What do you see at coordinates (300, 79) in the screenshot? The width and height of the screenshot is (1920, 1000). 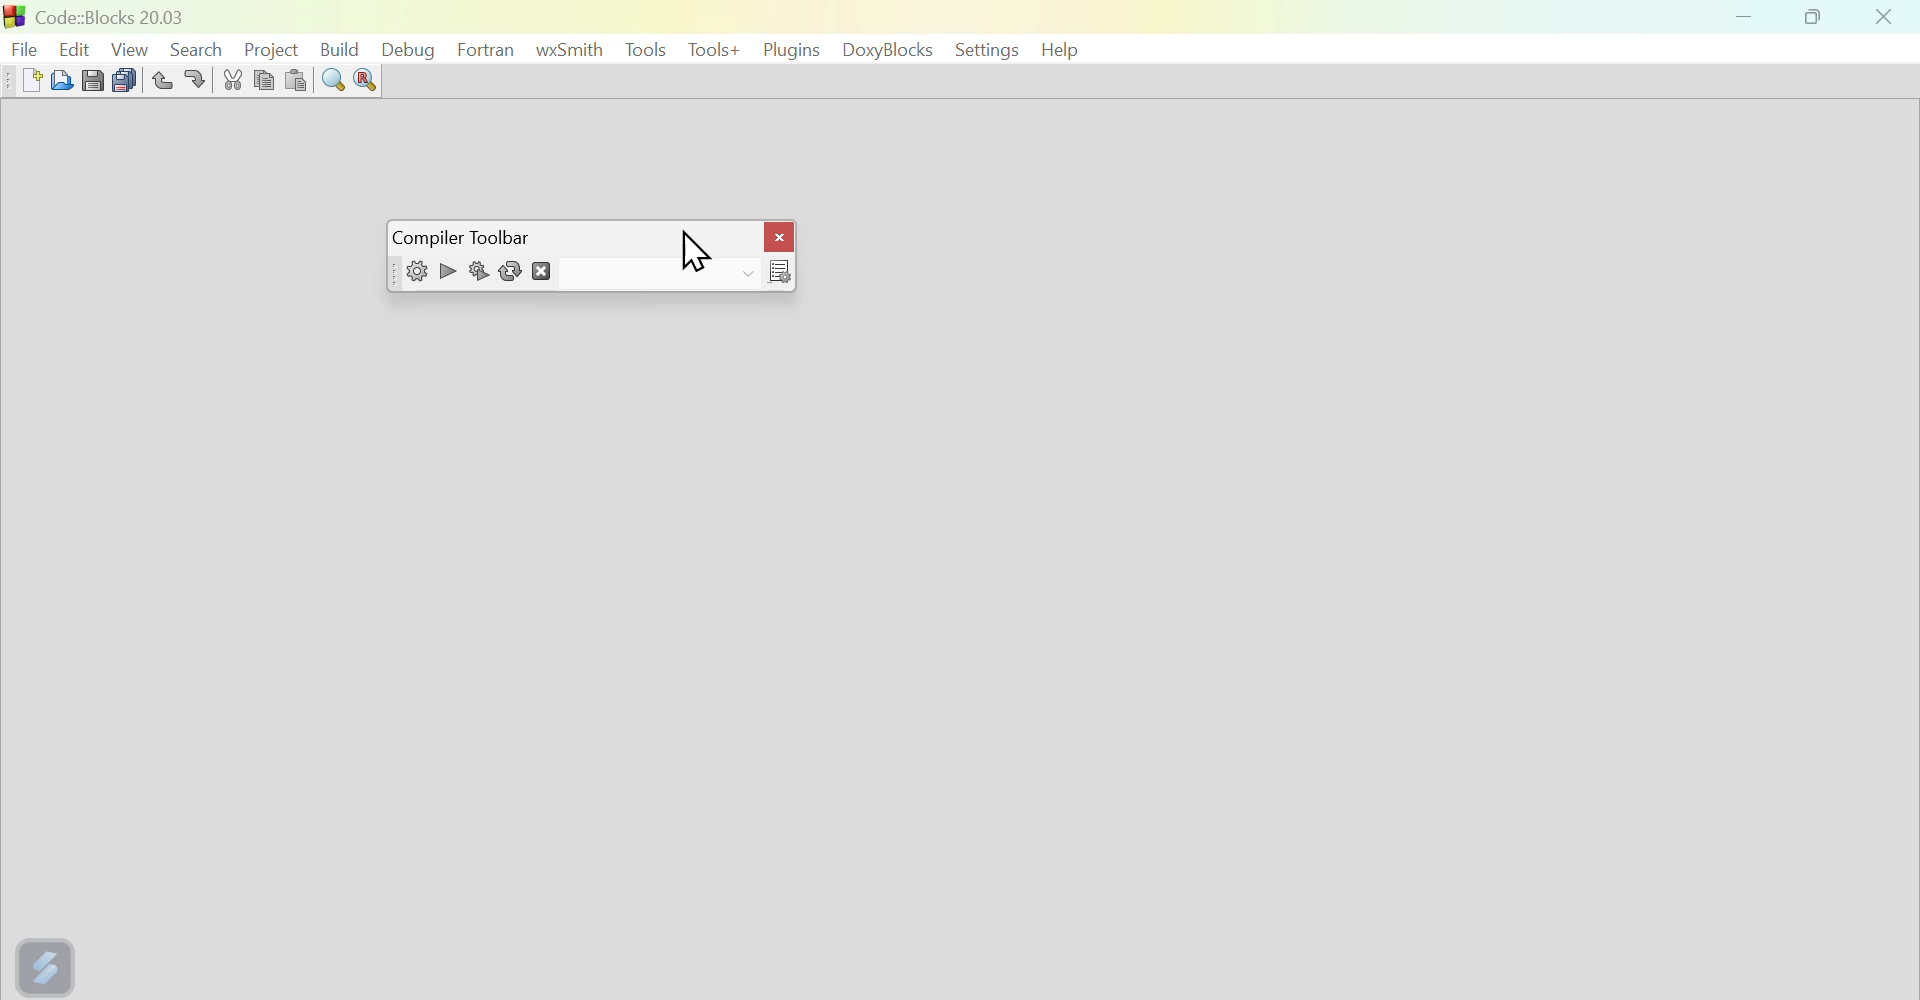 I see `` at bounding box center [300, 79].